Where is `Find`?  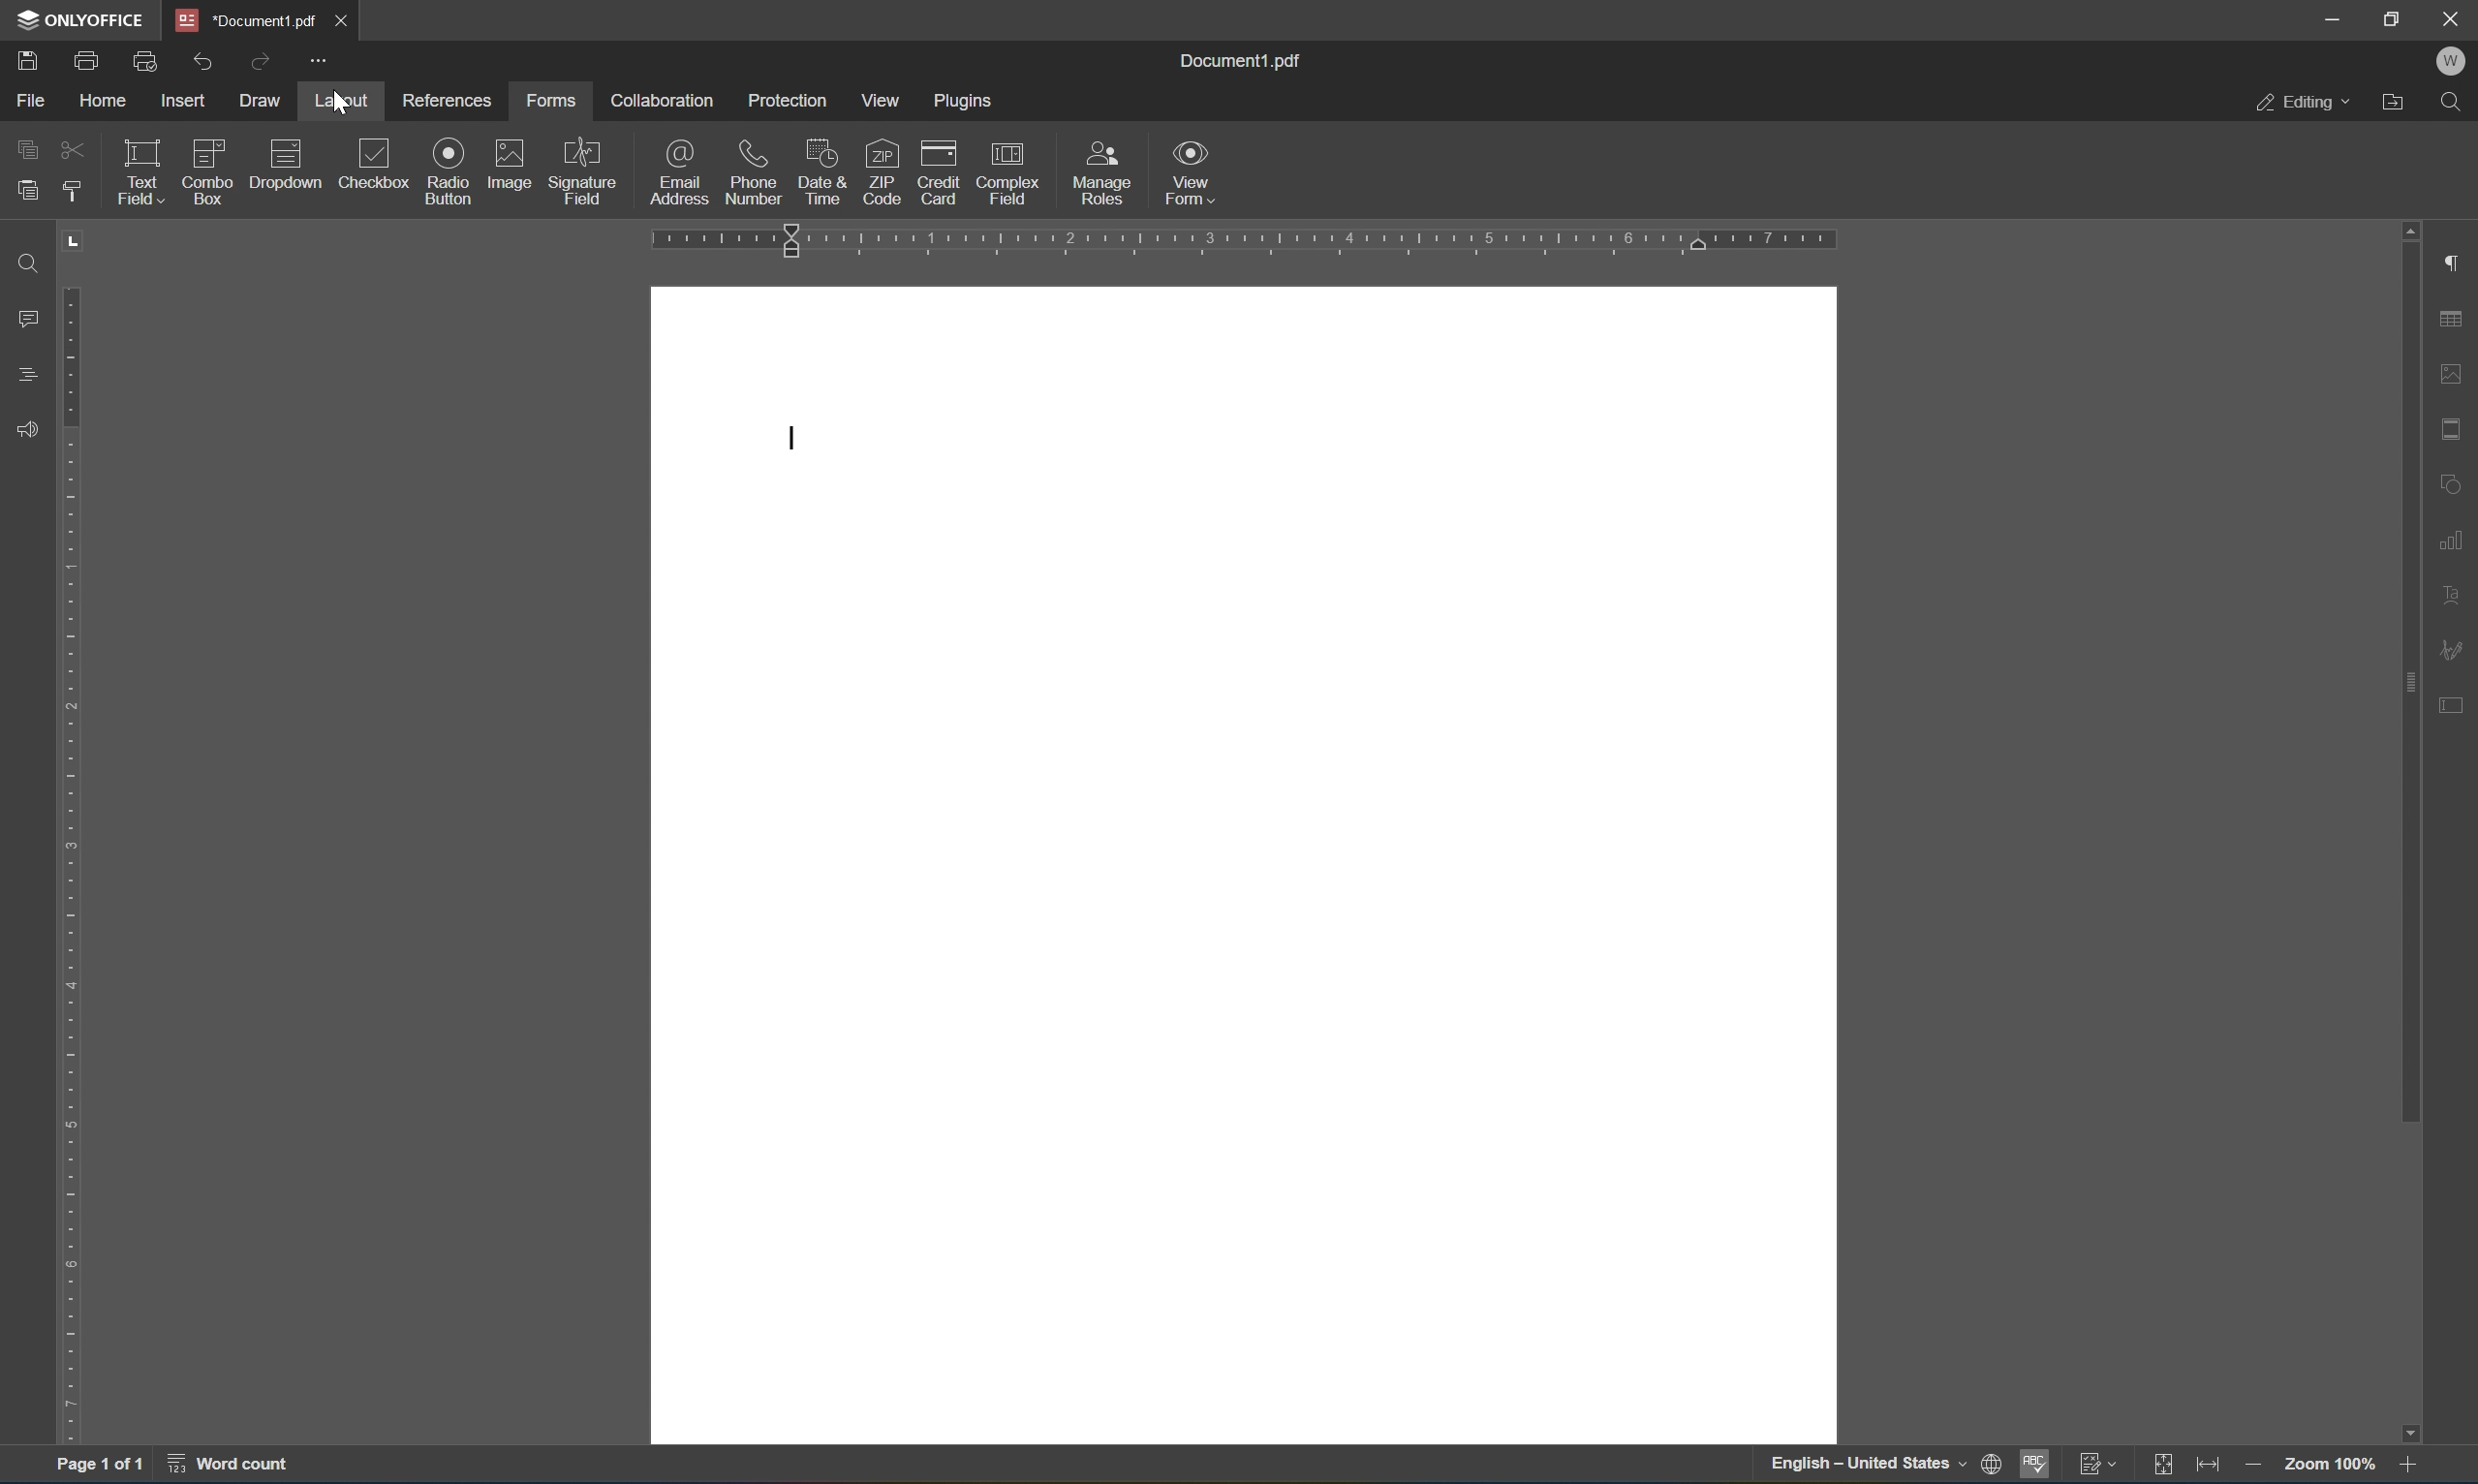 Find is located at coordinates (23, 262).